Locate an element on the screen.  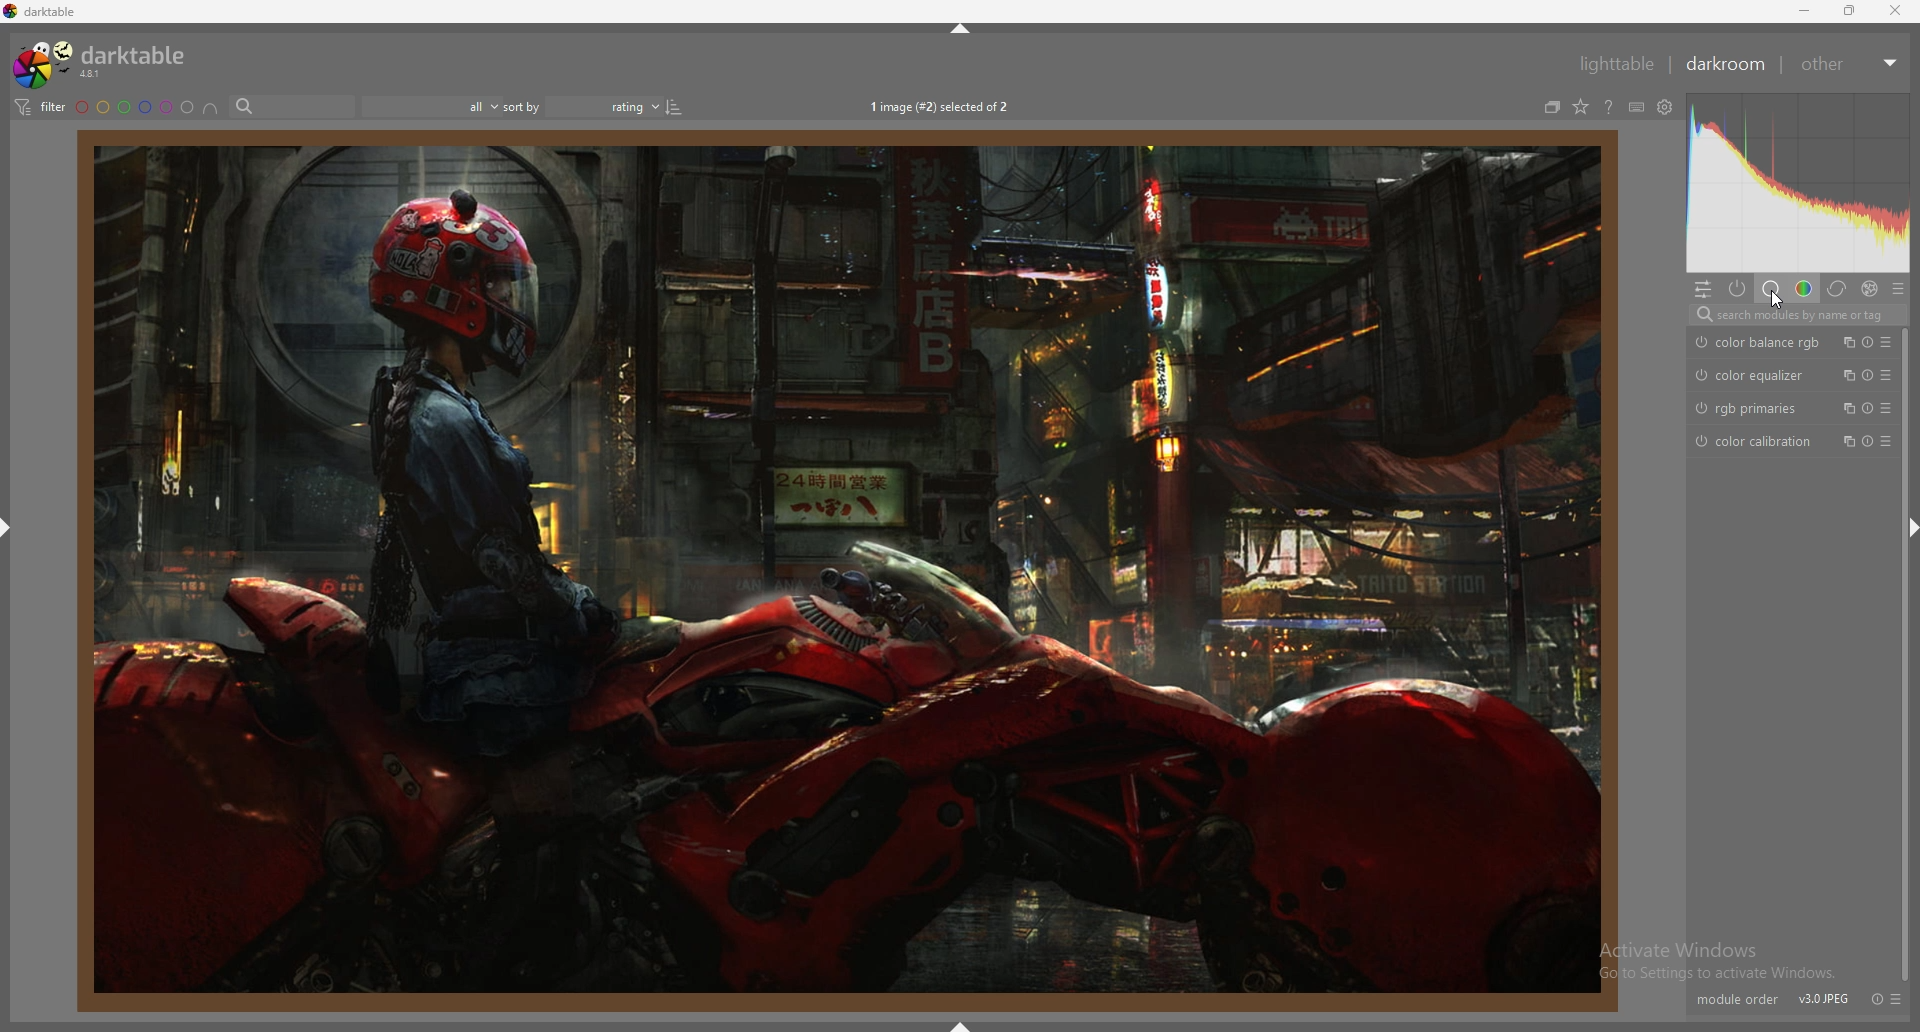
multiple instances action is located at coordinates (1847, 442).